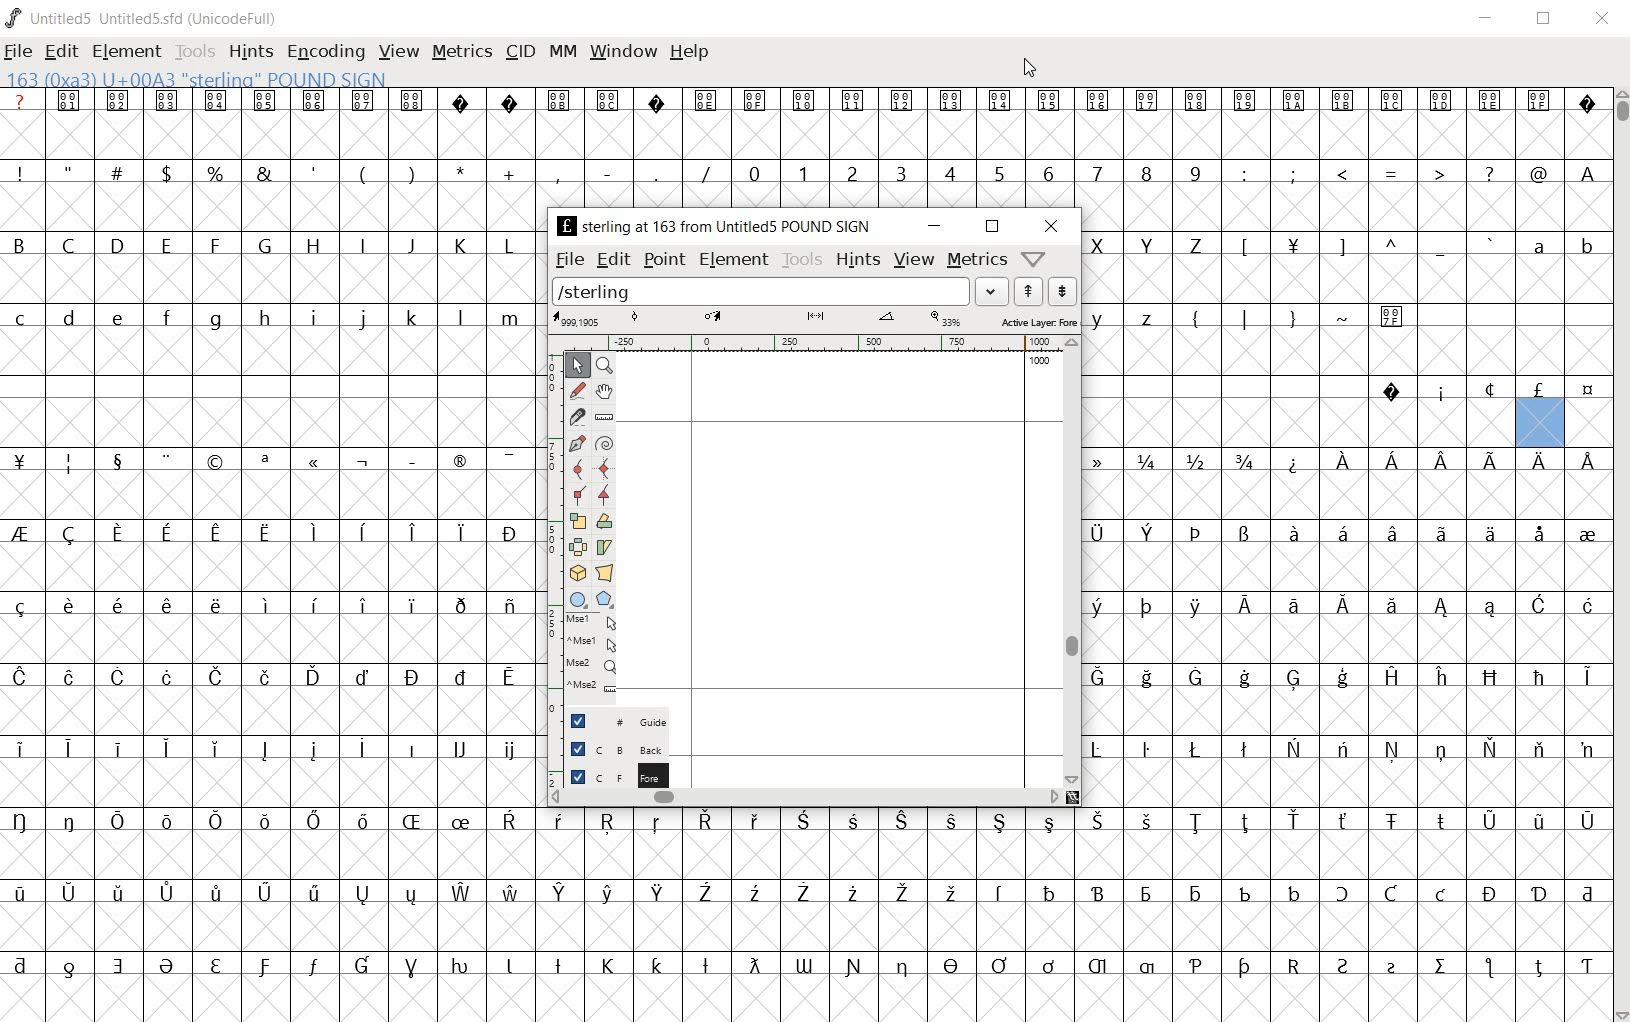 This screenshot has height=1022, width=1630. What do you see at coordinates (1145, 174) in the screenshot?
I see `8` at bounding box center [1145, 174].